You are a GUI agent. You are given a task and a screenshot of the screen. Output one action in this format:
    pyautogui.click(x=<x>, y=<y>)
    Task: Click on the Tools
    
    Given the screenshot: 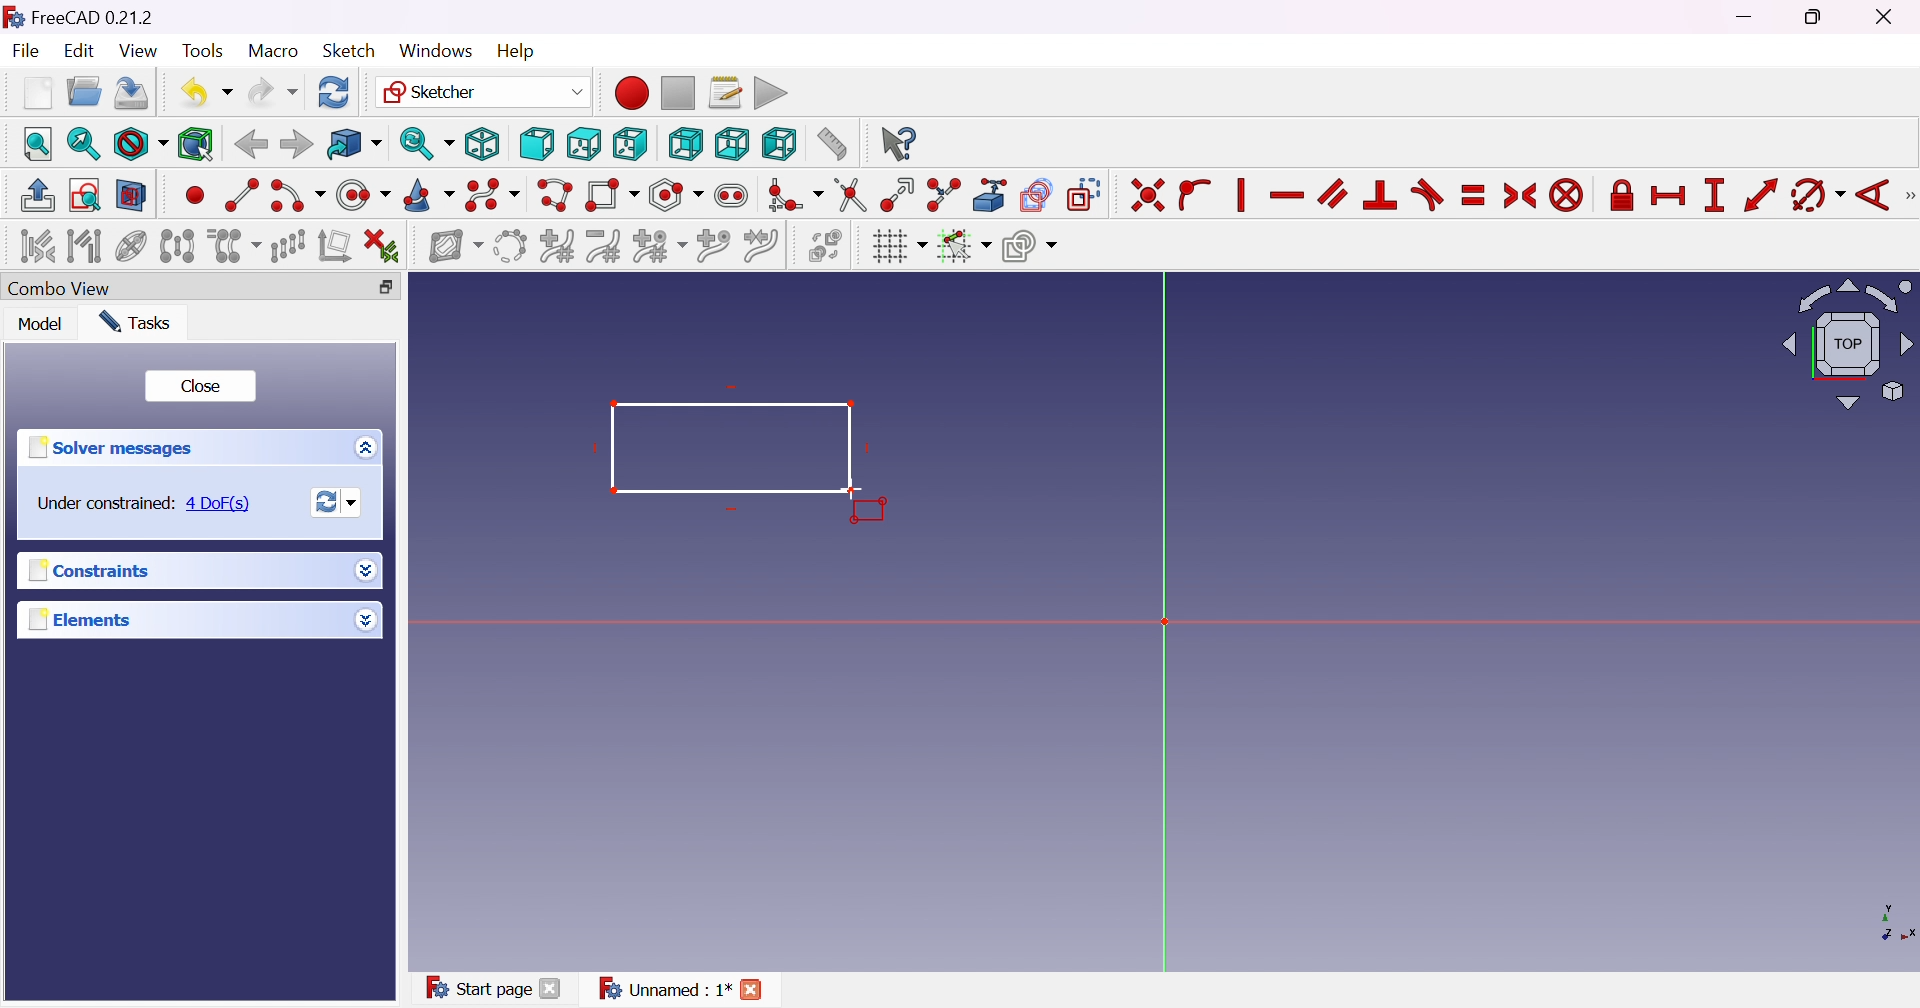 What is the action you would take?
    pyautogui.click(x=201, y=47)
    